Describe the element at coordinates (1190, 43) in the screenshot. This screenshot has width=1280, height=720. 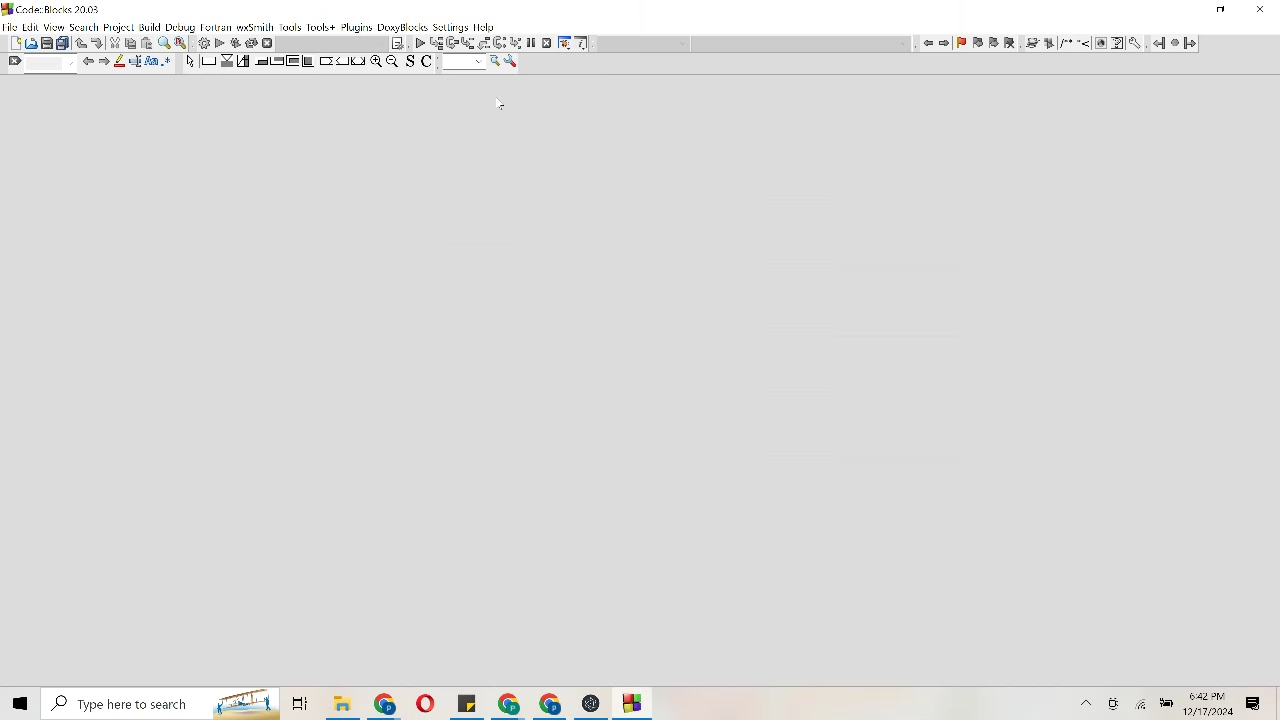
I see `Go Forward` at that location.